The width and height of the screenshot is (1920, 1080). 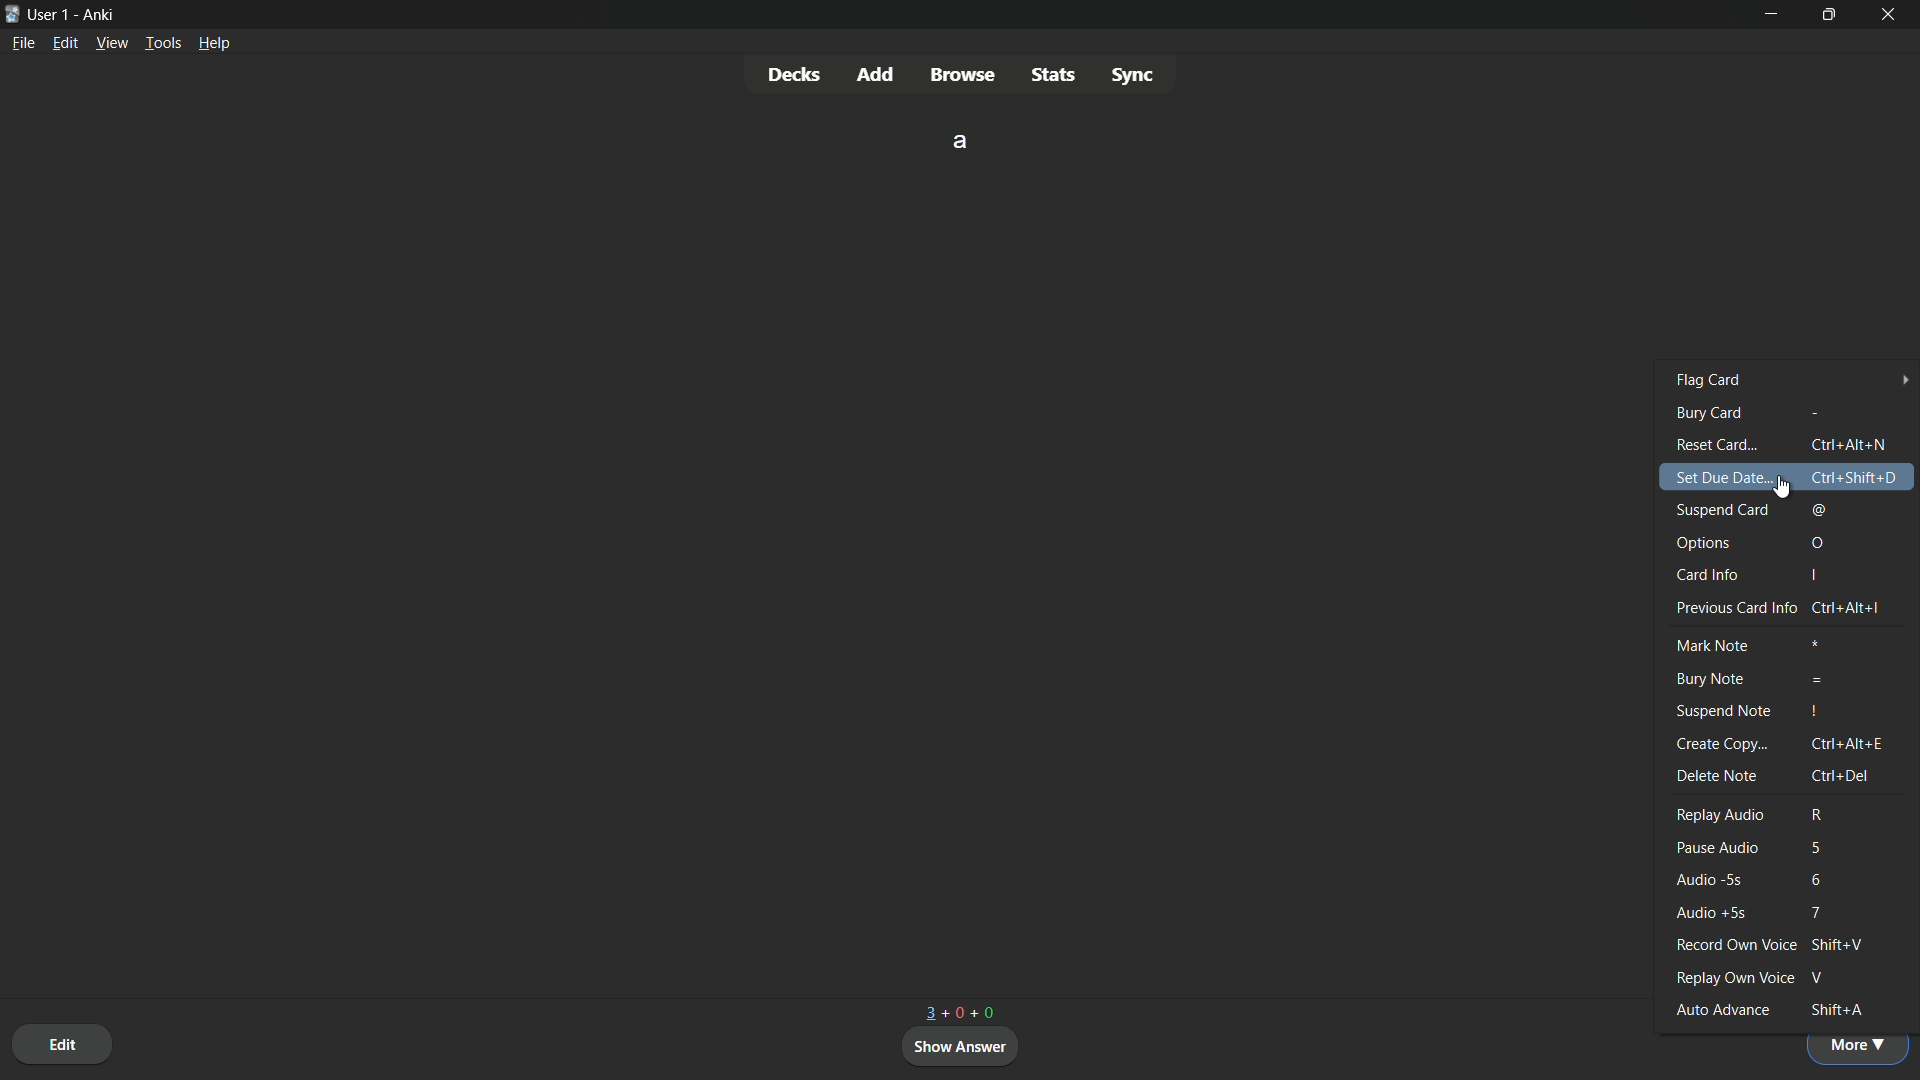 What do you see at coordinates (112, 43) in the screenshot?
I see `view menu` at bounding box center [112, 43].